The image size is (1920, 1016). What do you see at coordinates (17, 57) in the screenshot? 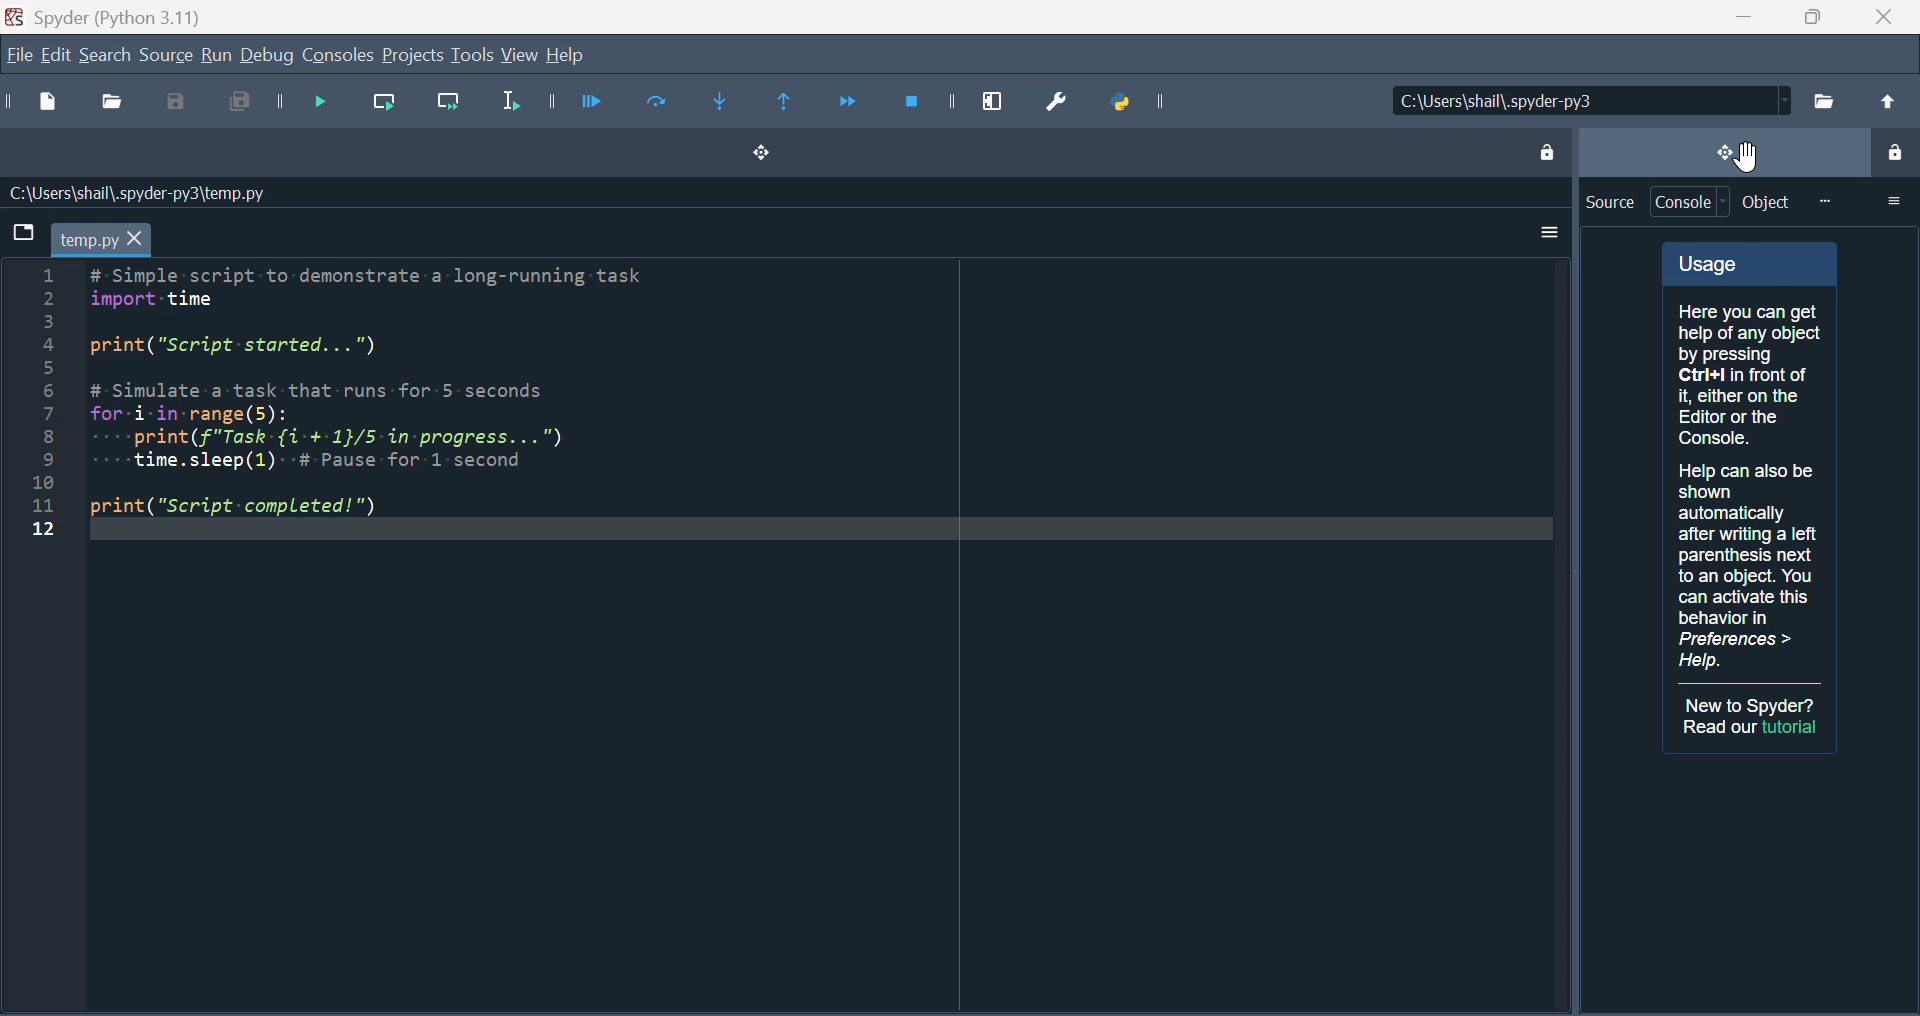
I see `File` at bounding box center [17, 57].